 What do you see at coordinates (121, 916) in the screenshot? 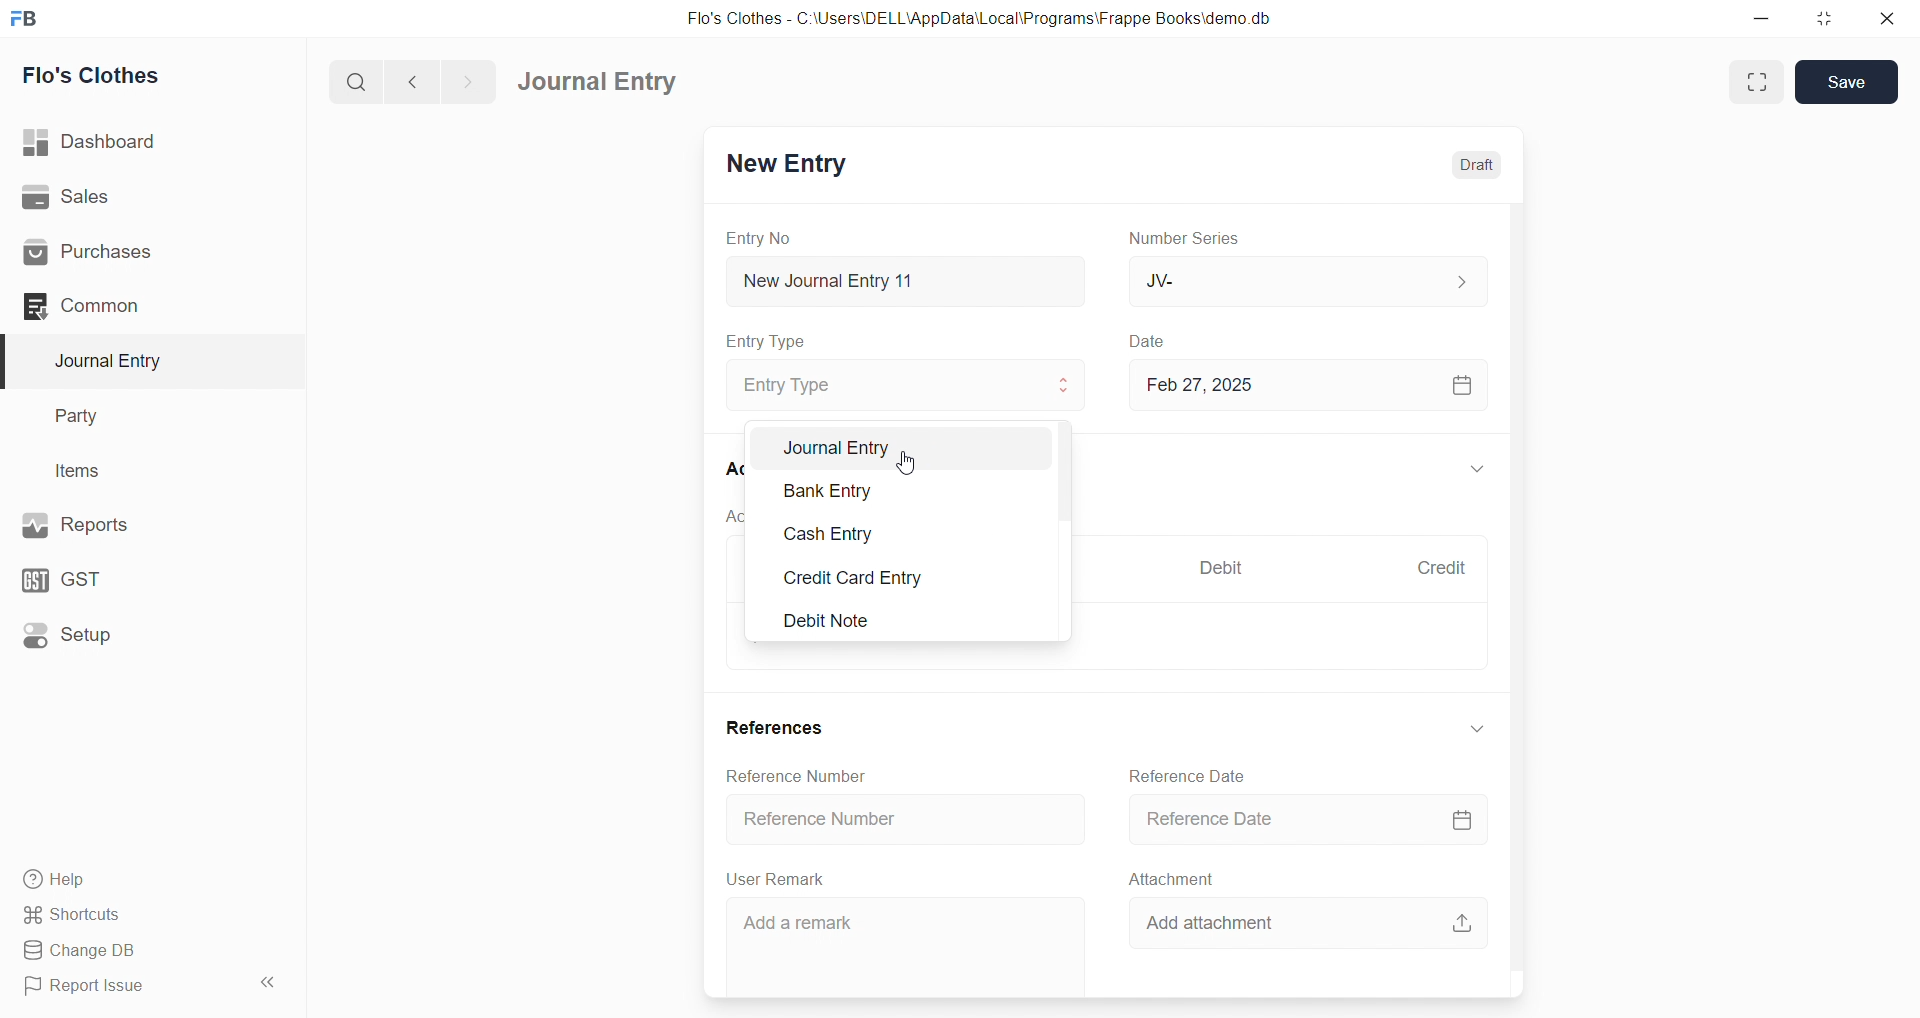
I see `Shortcuts` at bounding box center [121, 916].